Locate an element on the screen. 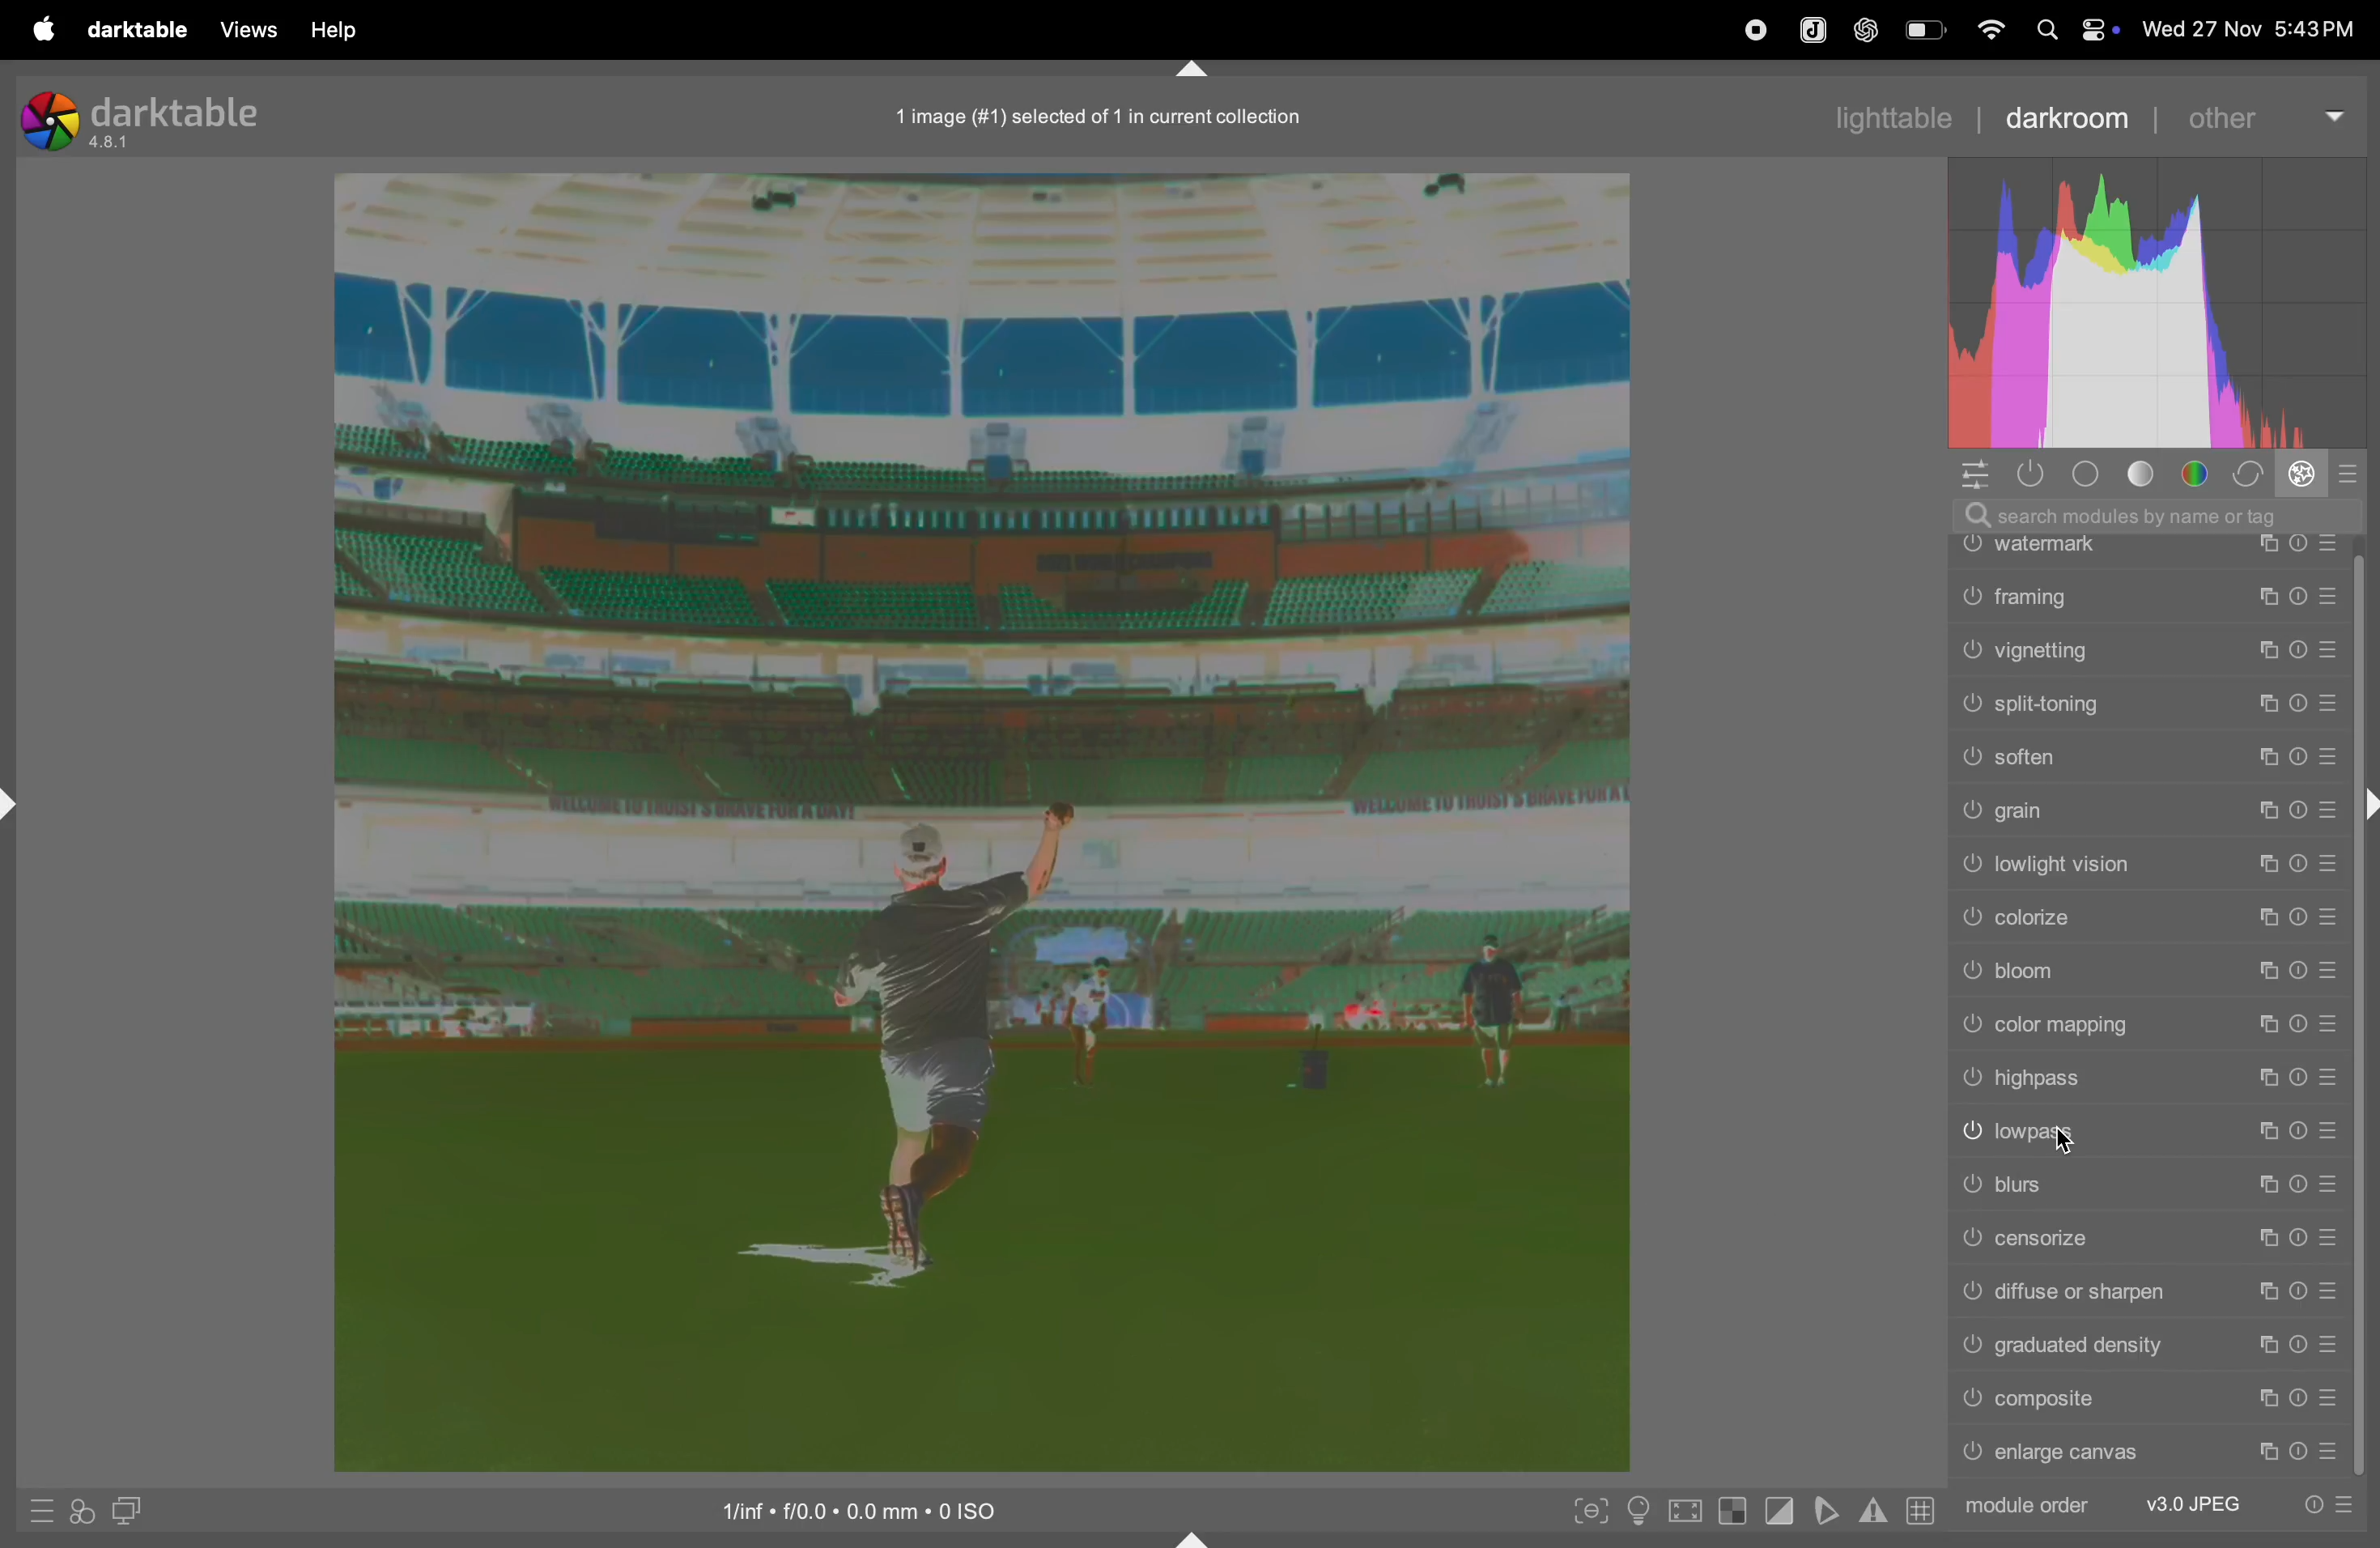  spotlight search is located at coordinates (2040, 29).